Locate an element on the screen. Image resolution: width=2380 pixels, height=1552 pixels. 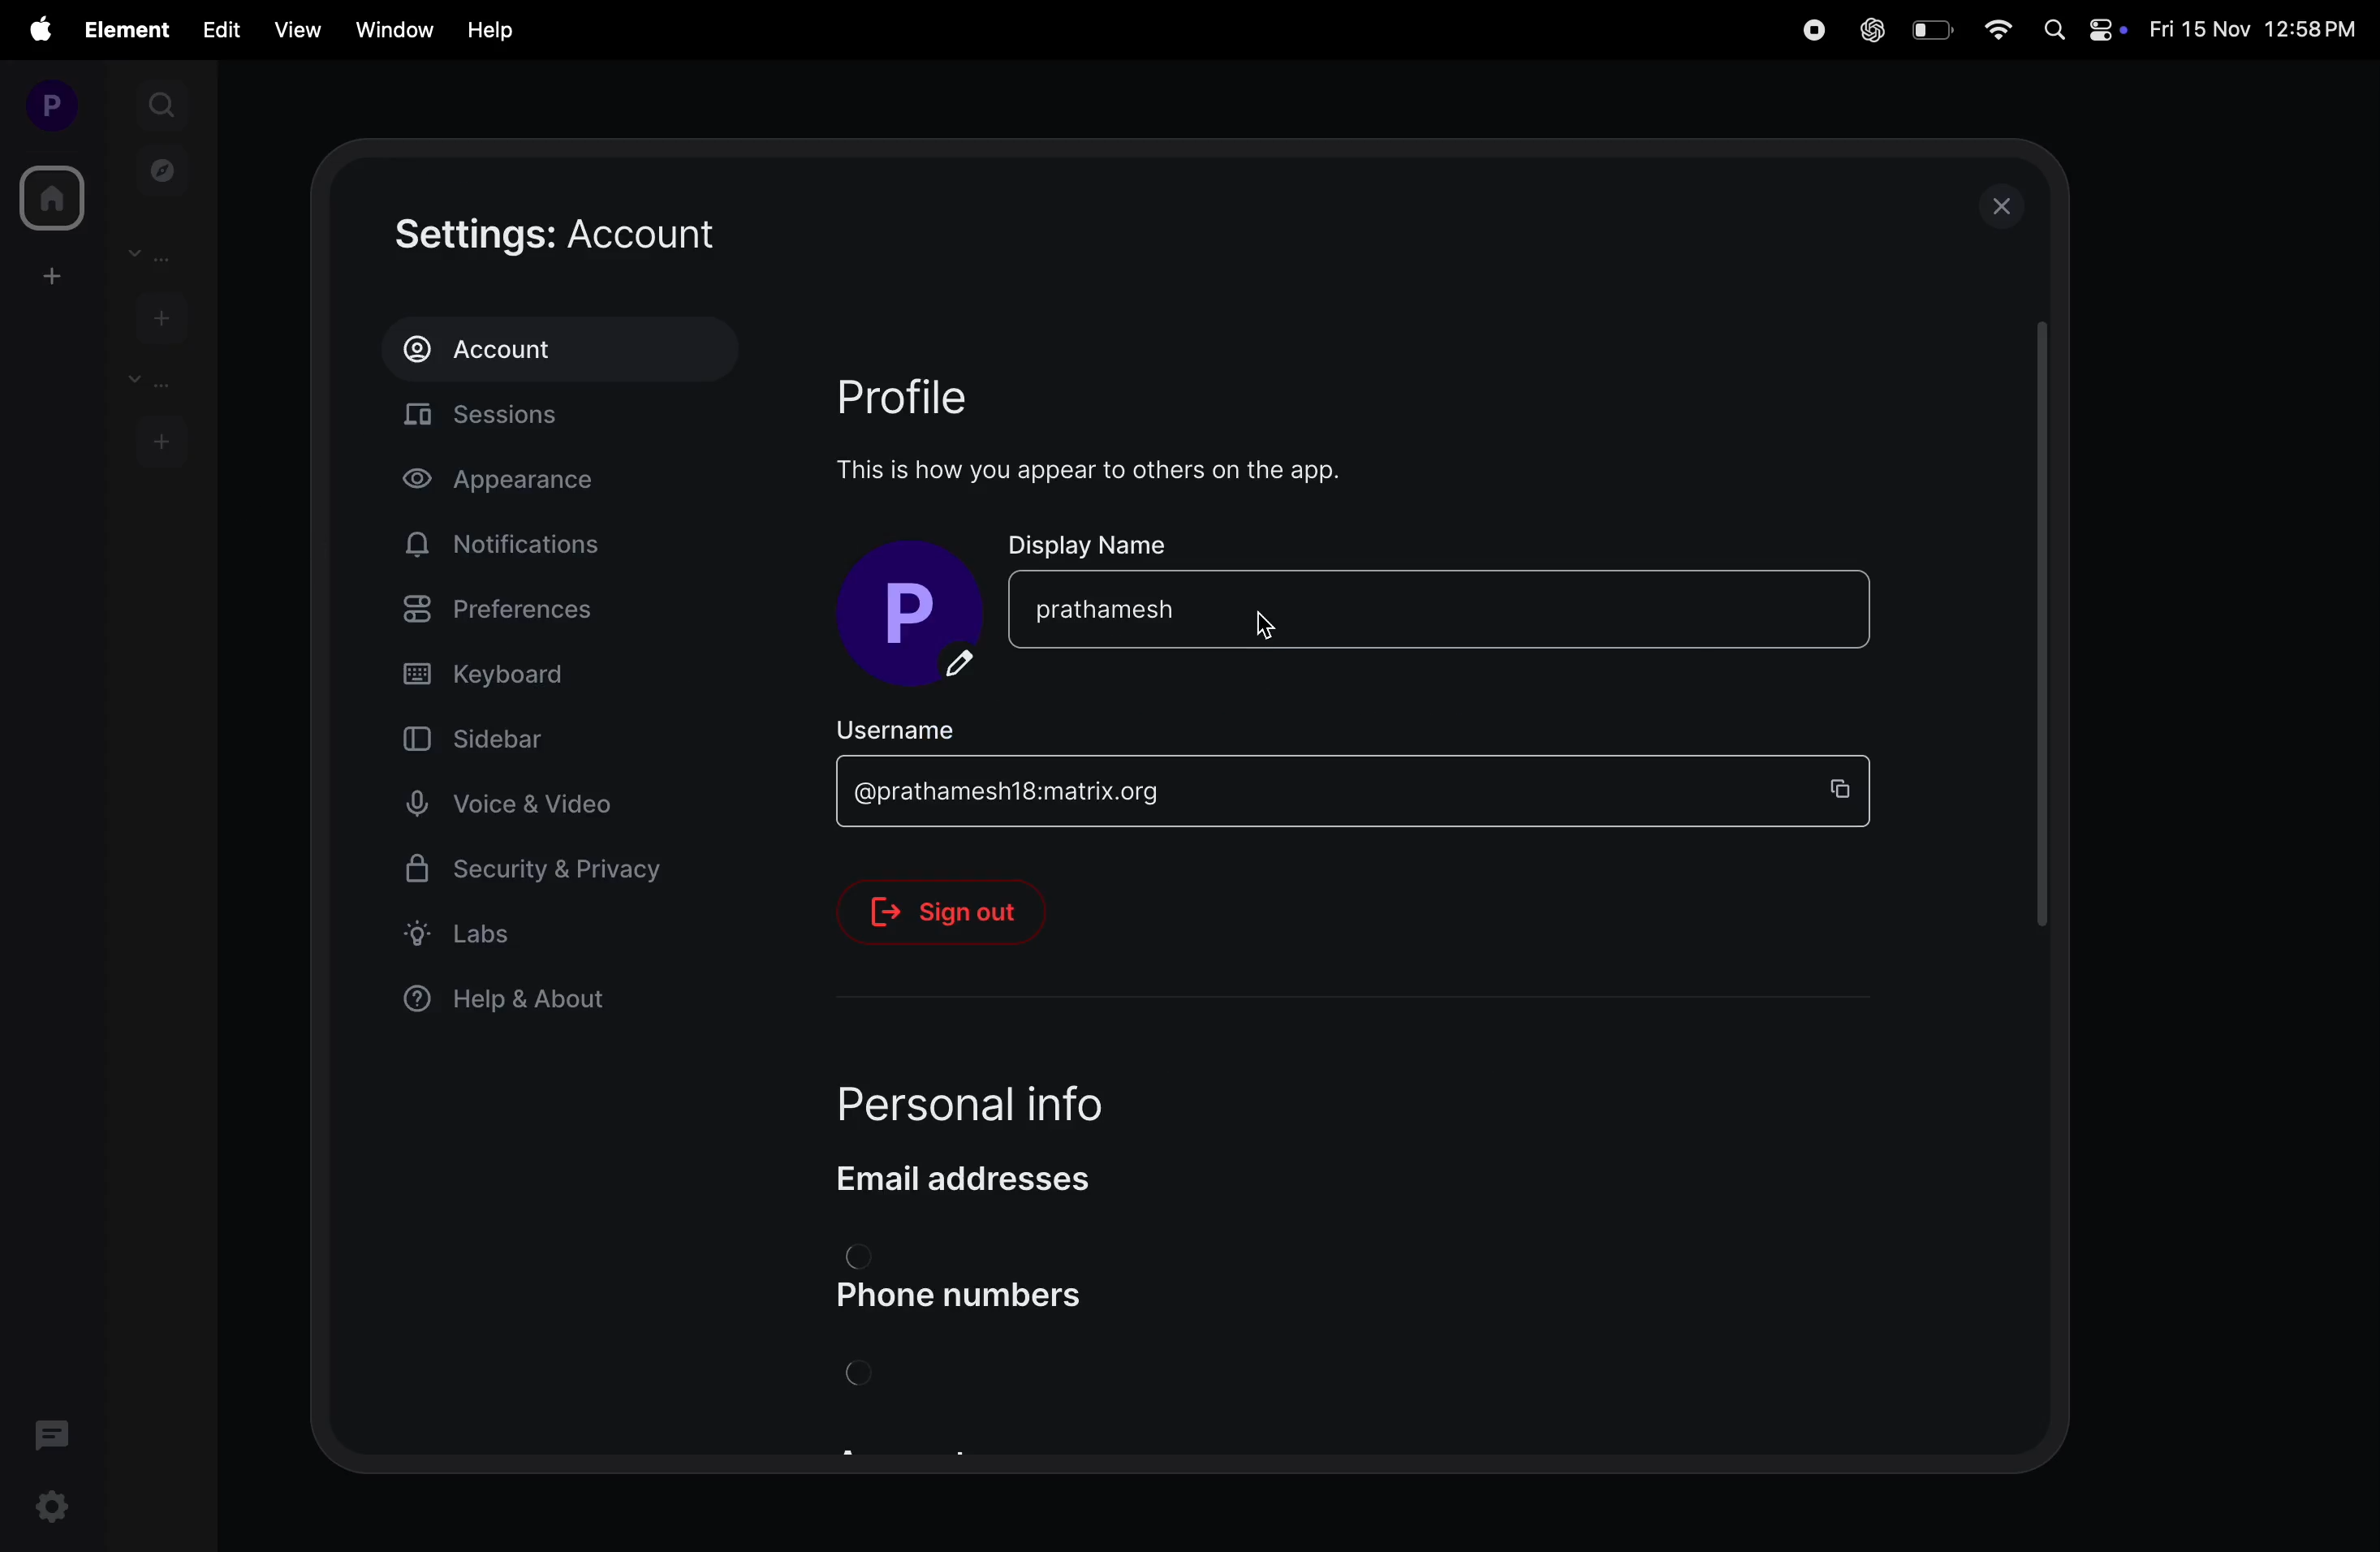
settings is located at coordinates (55, 1510).